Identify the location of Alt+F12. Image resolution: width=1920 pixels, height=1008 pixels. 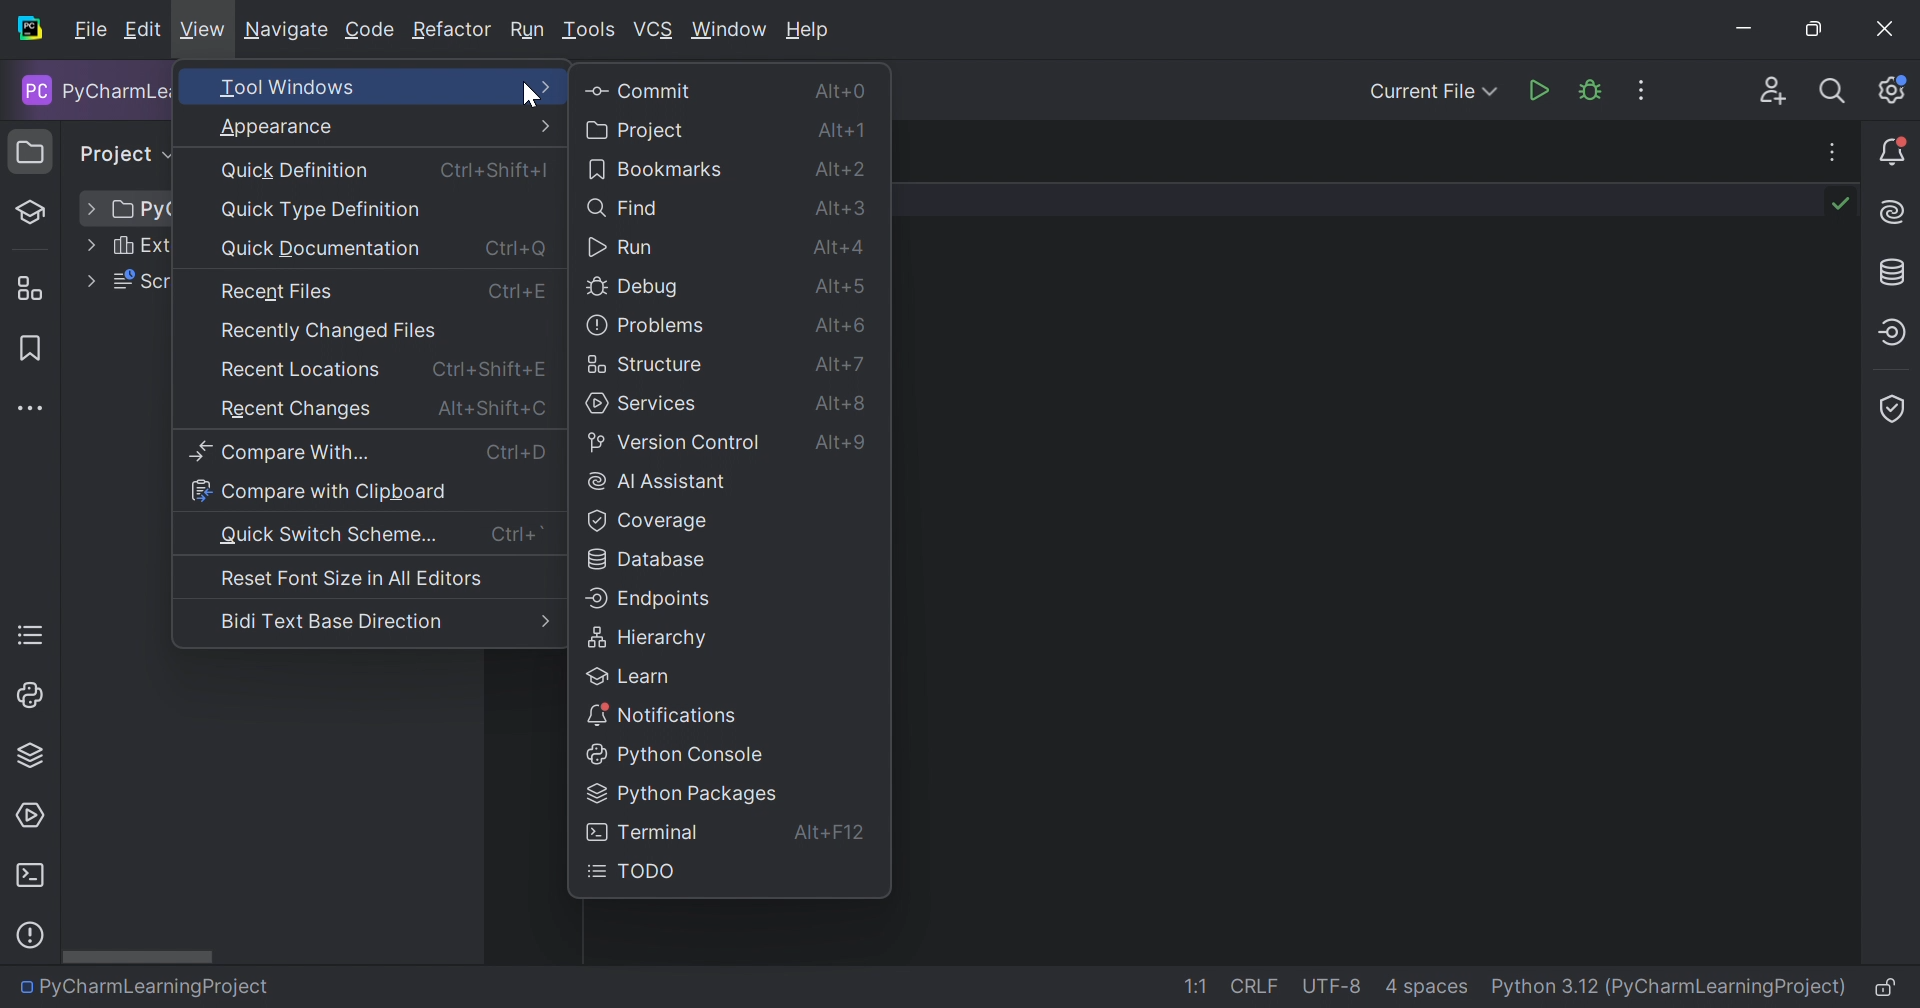
(830, 837).